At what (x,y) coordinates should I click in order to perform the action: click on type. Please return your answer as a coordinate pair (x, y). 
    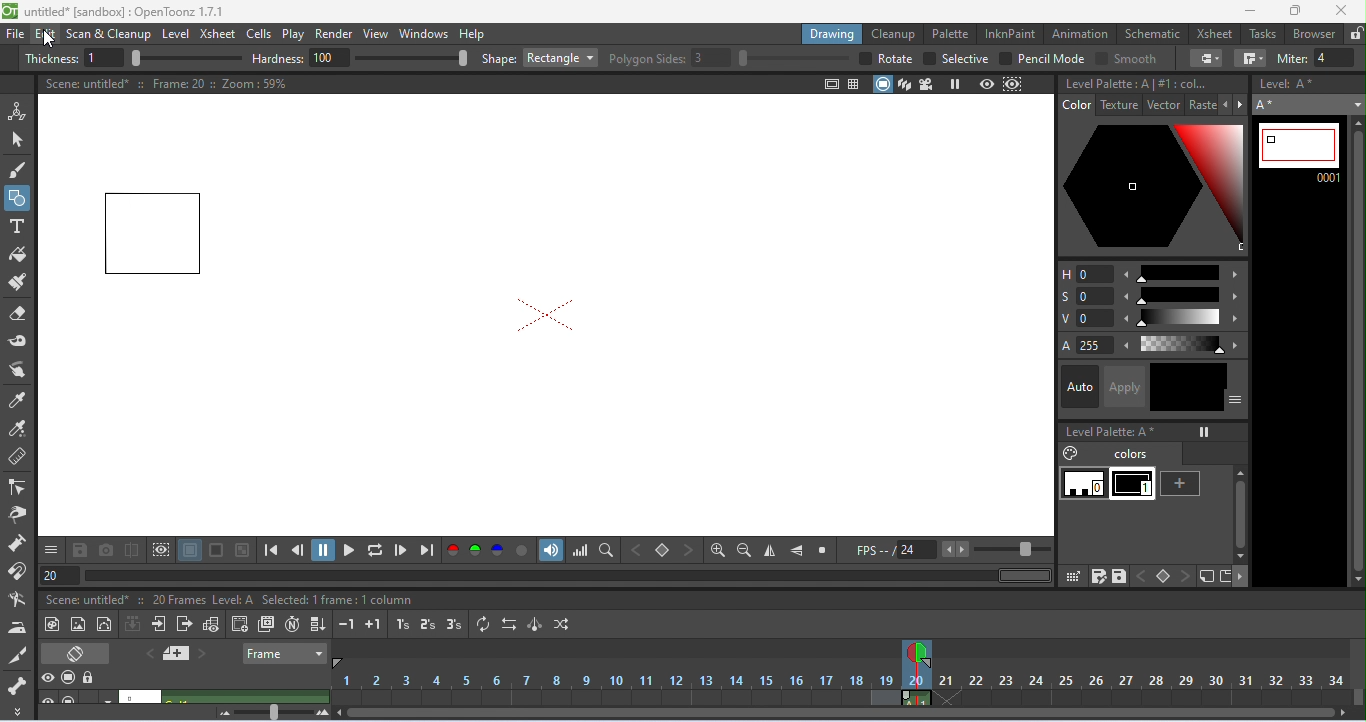
    Looking at the image, I should click on (17, 226).